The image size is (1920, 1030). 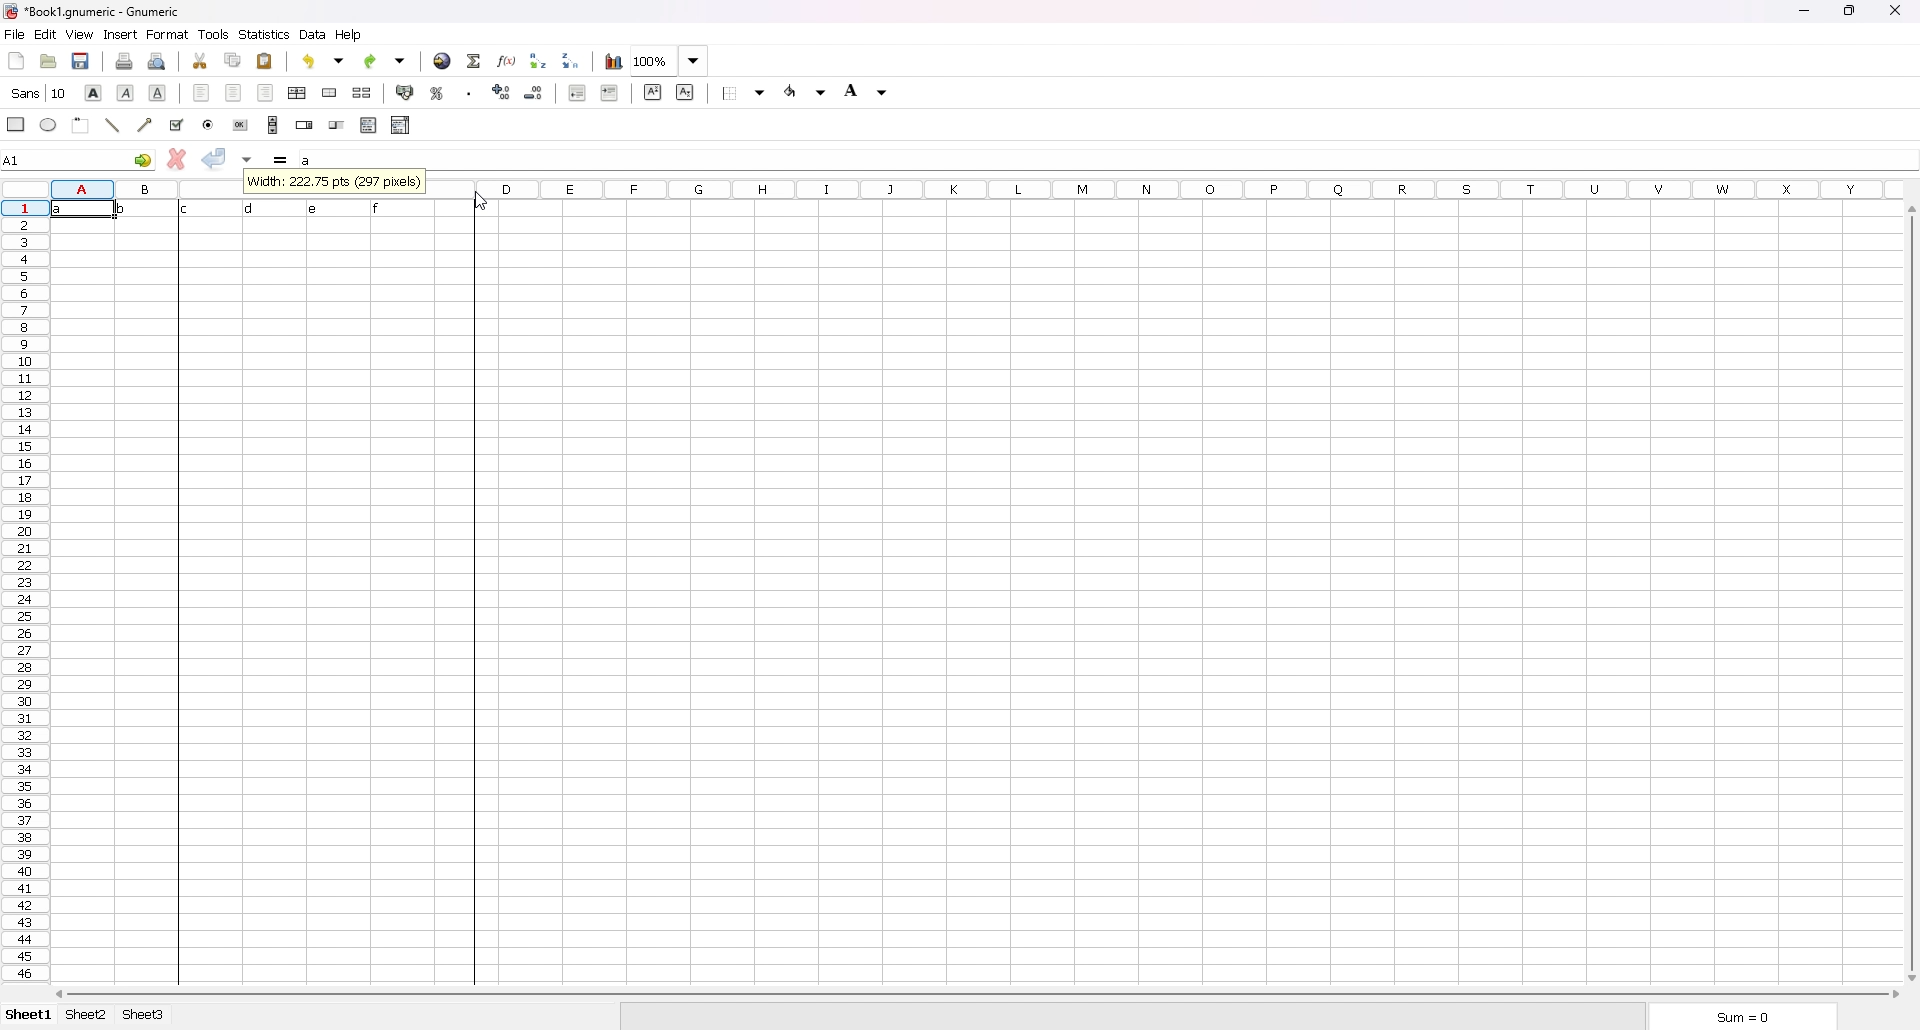 I want to click on hyperlink, so click(x=442, y=61).